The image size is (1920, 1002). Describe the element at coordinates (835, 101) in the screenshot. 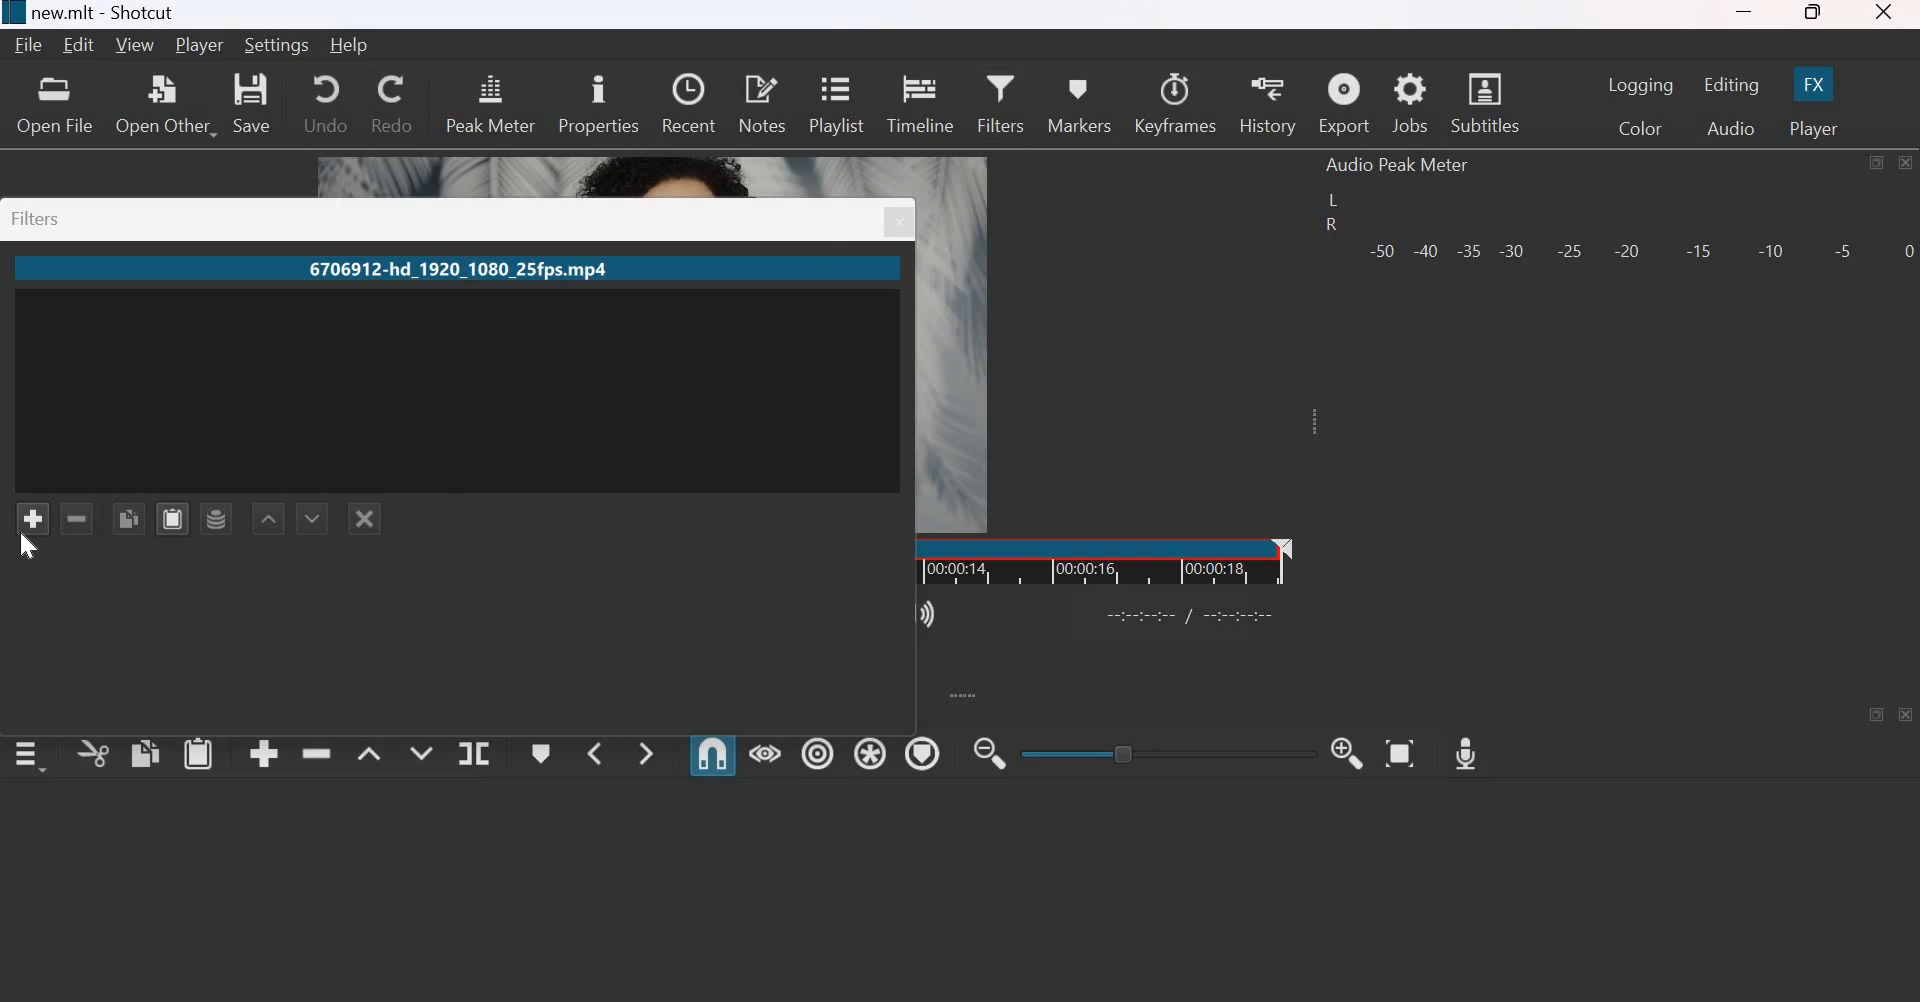

I see `playlist` at that location.